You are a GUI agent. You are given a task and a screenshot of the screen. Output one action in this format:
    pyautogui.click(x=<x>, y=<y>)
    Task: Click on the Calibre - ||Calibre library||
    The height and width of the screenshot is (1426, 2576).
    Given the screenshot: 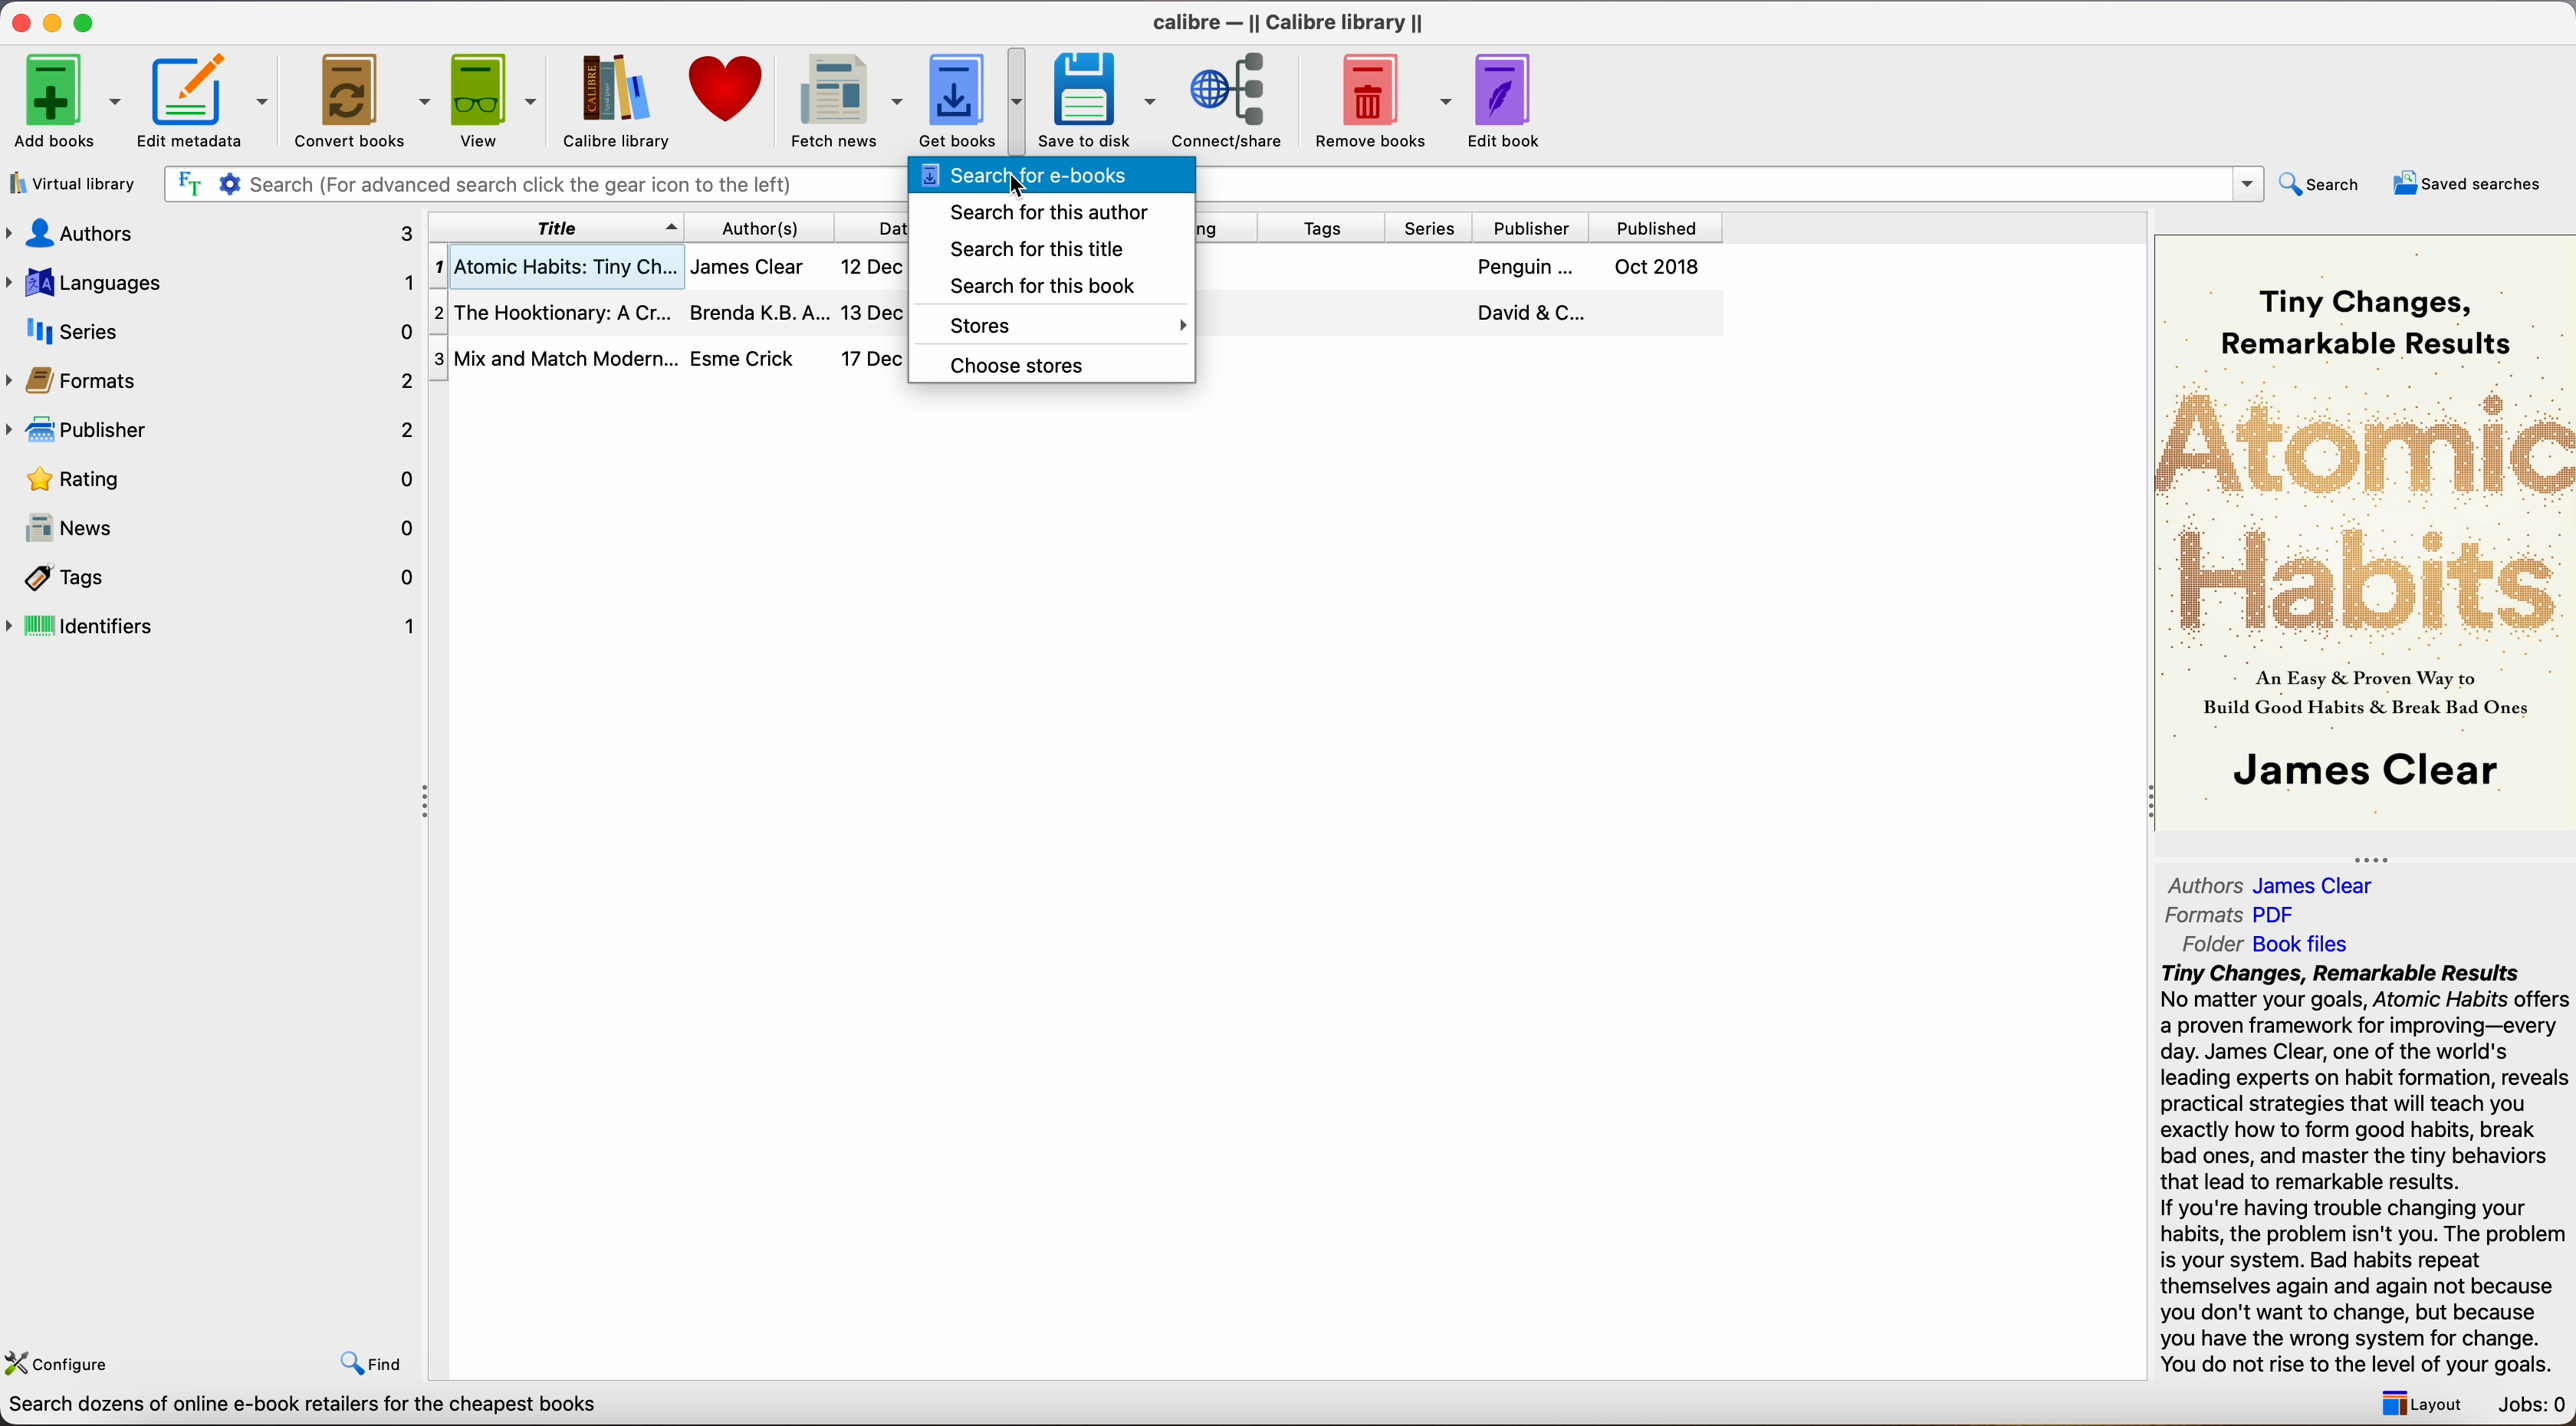 What is the action you would take?
    pyautogui.click(x=1288, y=22)
    